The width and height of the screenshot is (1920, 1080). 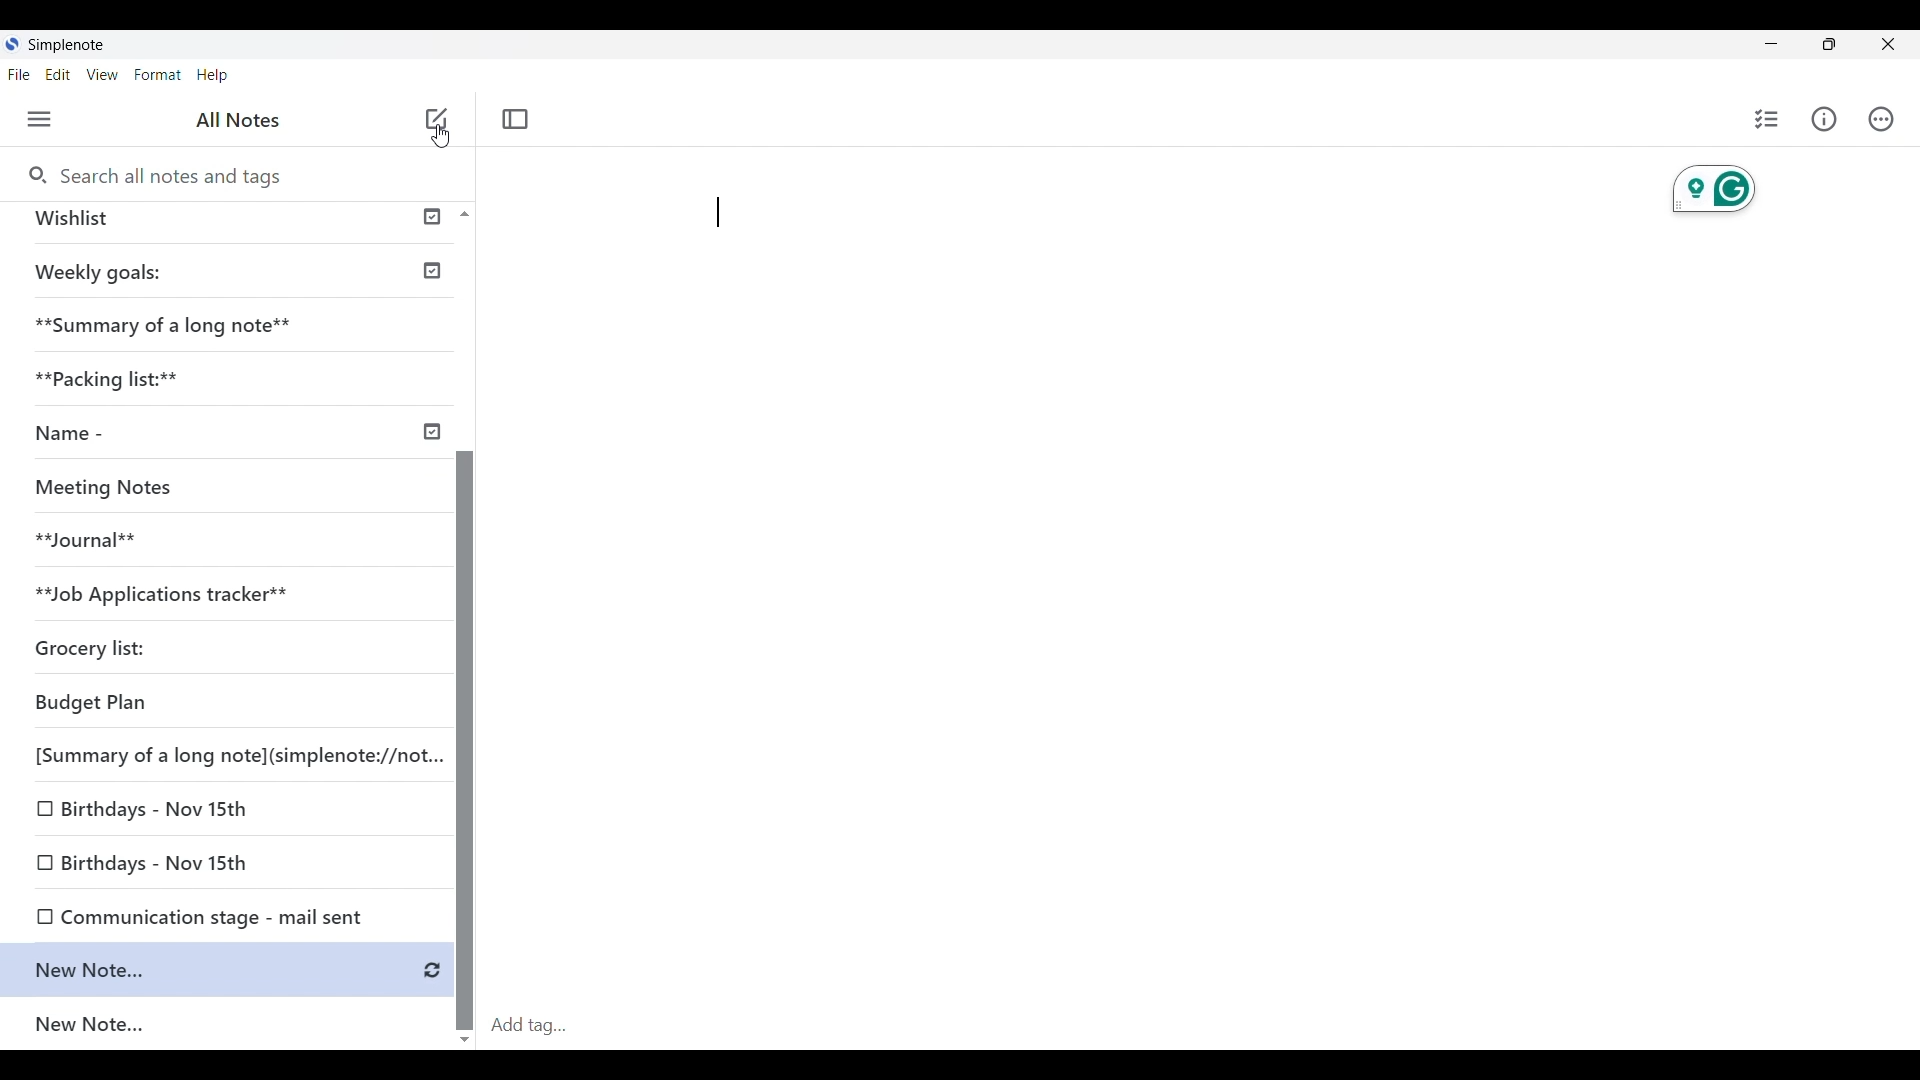 I want to click on Current note highlighted, so click(x=226, y=1023).